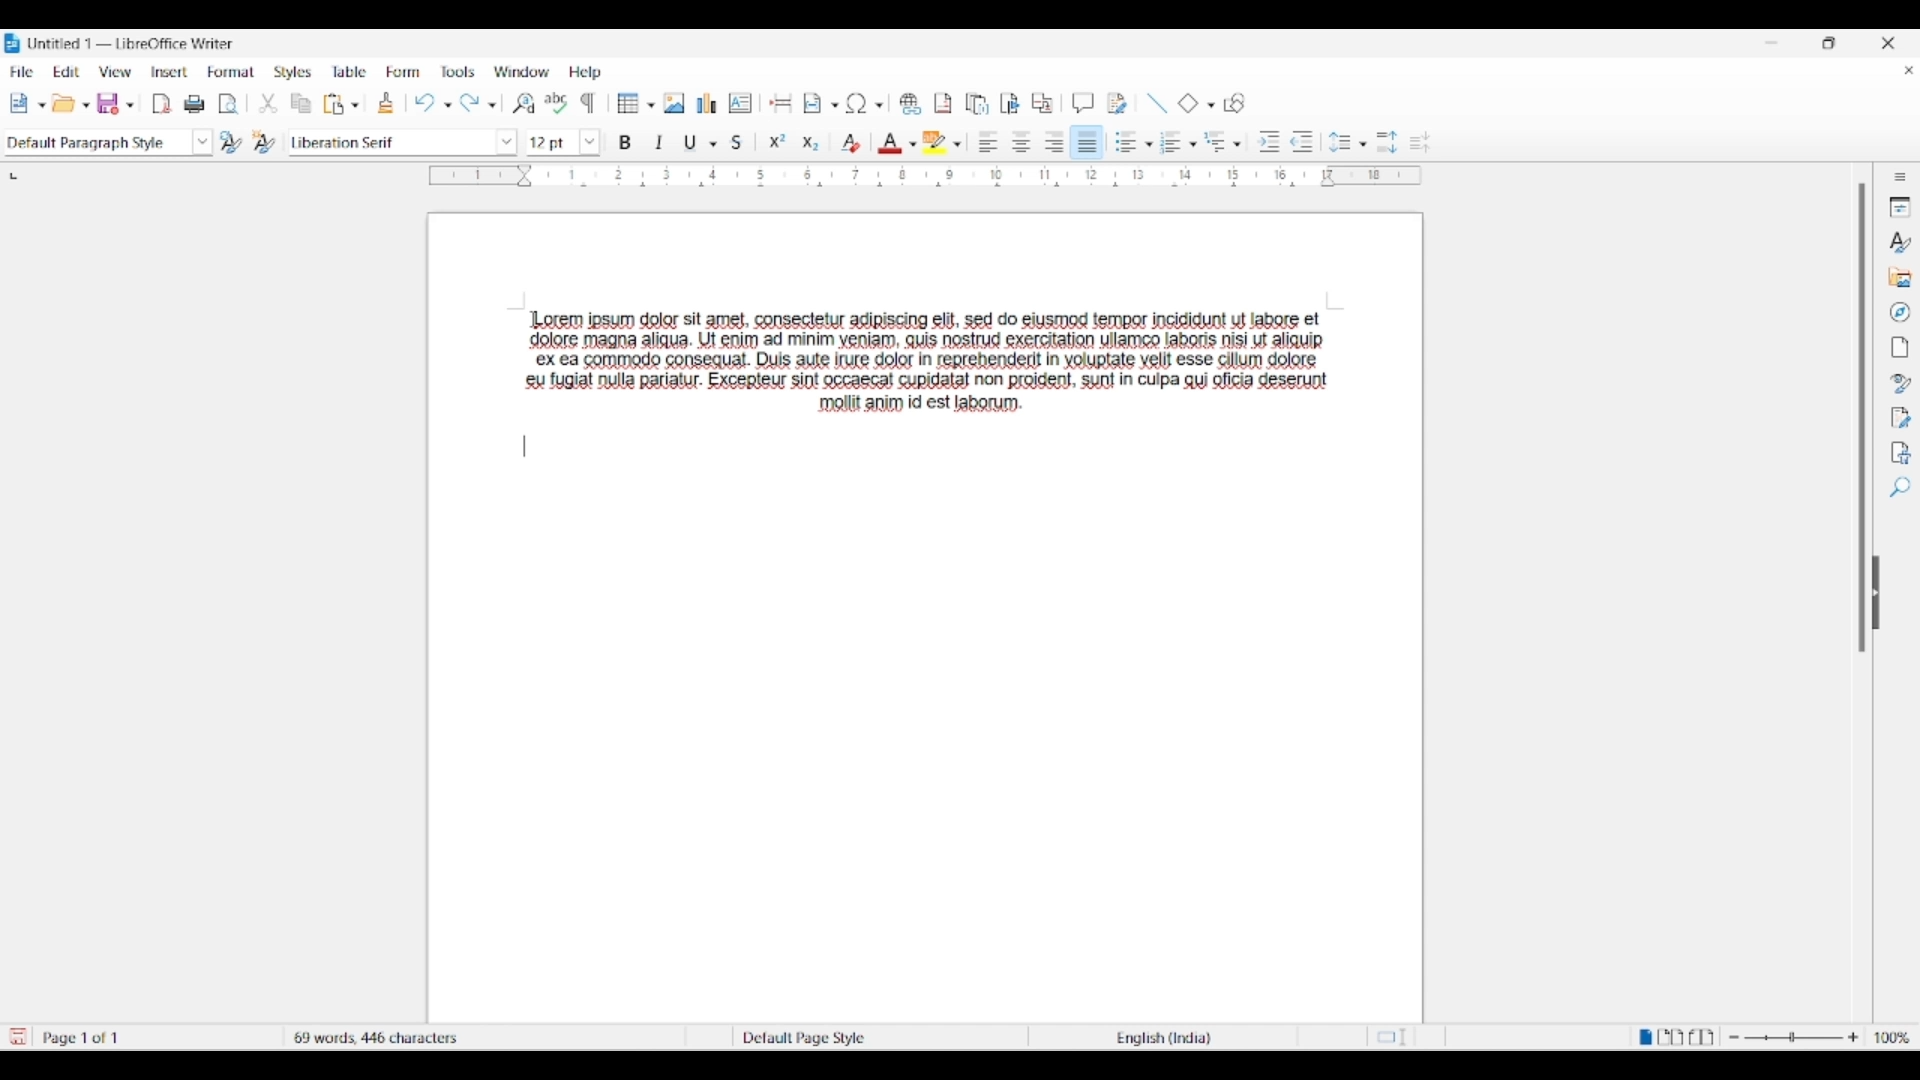  Describe the element at coordinates (1234, 103) in the screenshot. I see `Show draw functions` at that location.